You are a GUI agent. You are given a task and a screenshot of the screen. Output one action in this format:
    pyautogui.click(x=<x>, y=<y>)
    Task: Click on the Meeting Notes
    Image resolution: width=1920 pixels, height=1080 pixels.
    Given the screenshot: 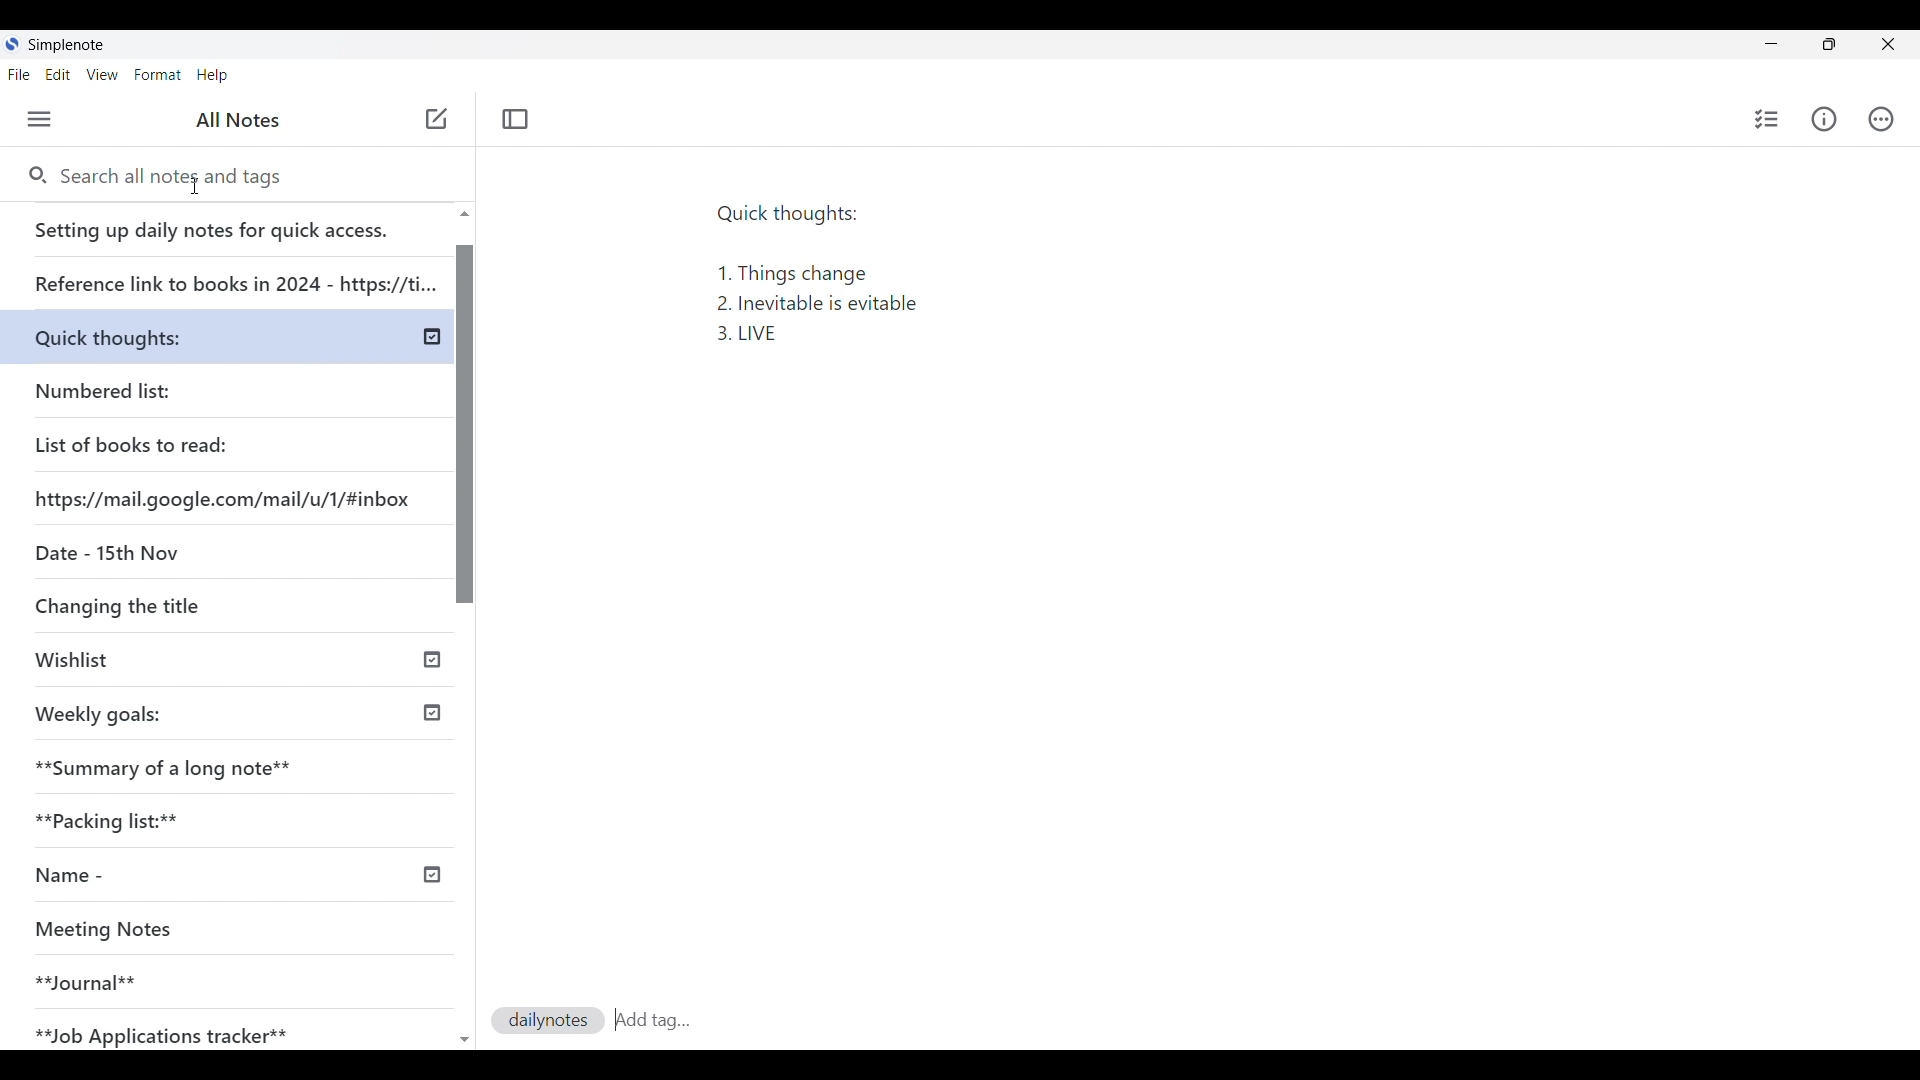 What is the action you would take?
    pyautogui.click(x=202, y=931)
    